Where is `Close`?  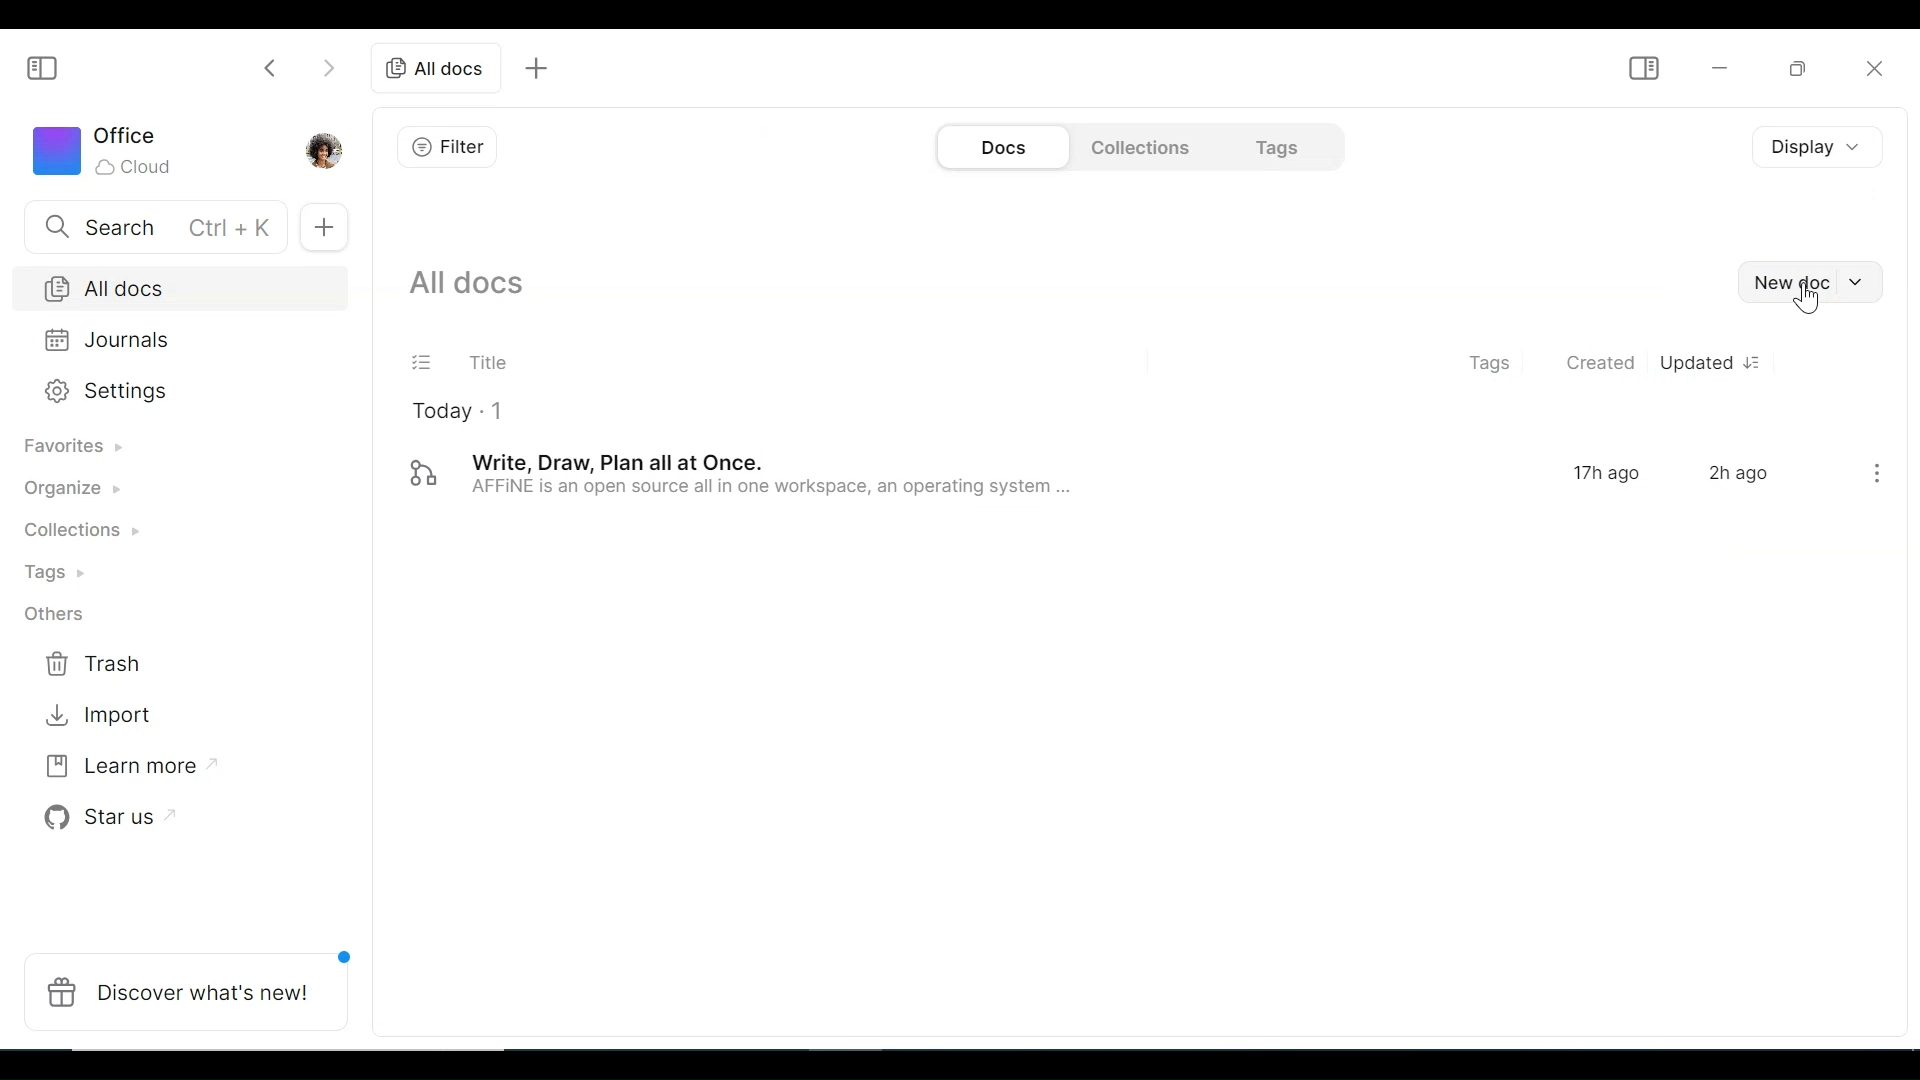 Close is located at coordinates (1874, 64).